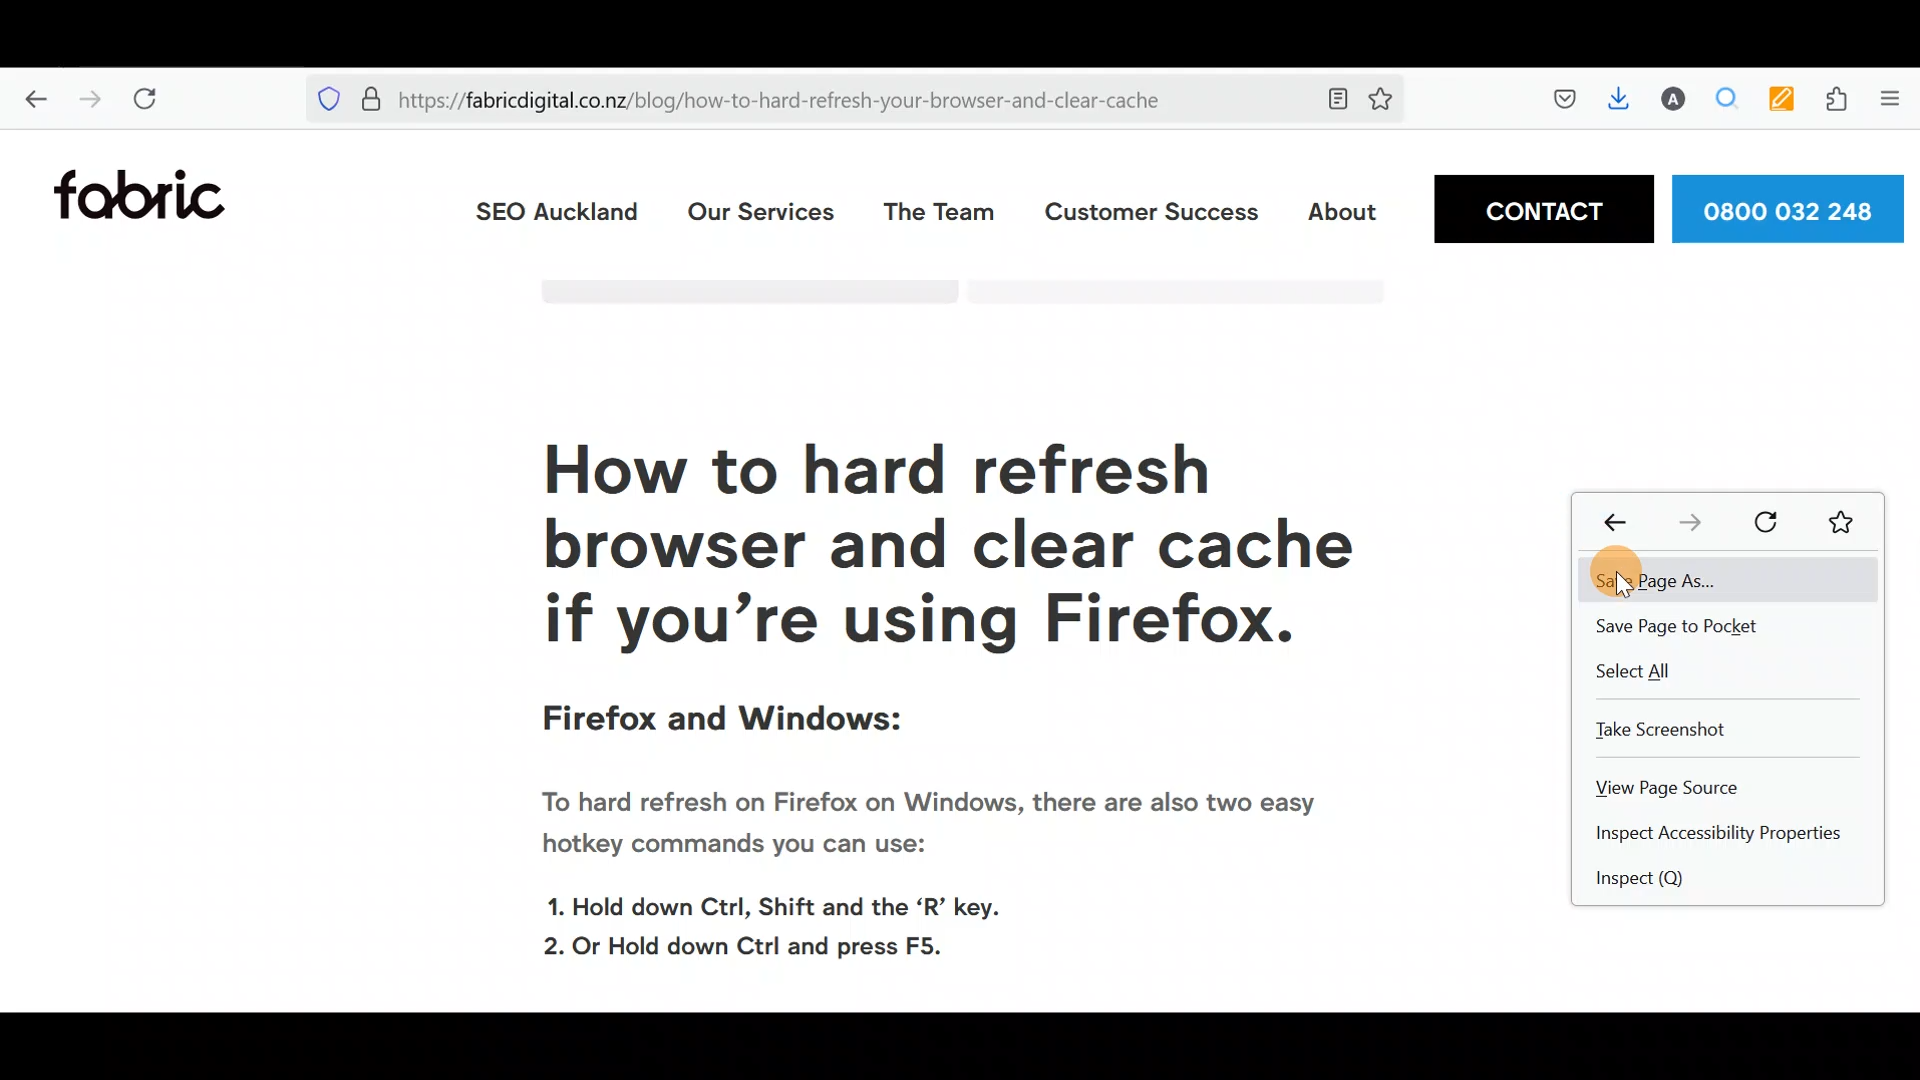 The width and height of the screenshot is (1920, 1080). What do you see at coordinates (923, 546) in the screenshot?
I see `How to hard refresh your browser and clear cache if you're using Firefox` at bounding box center [923, 546].